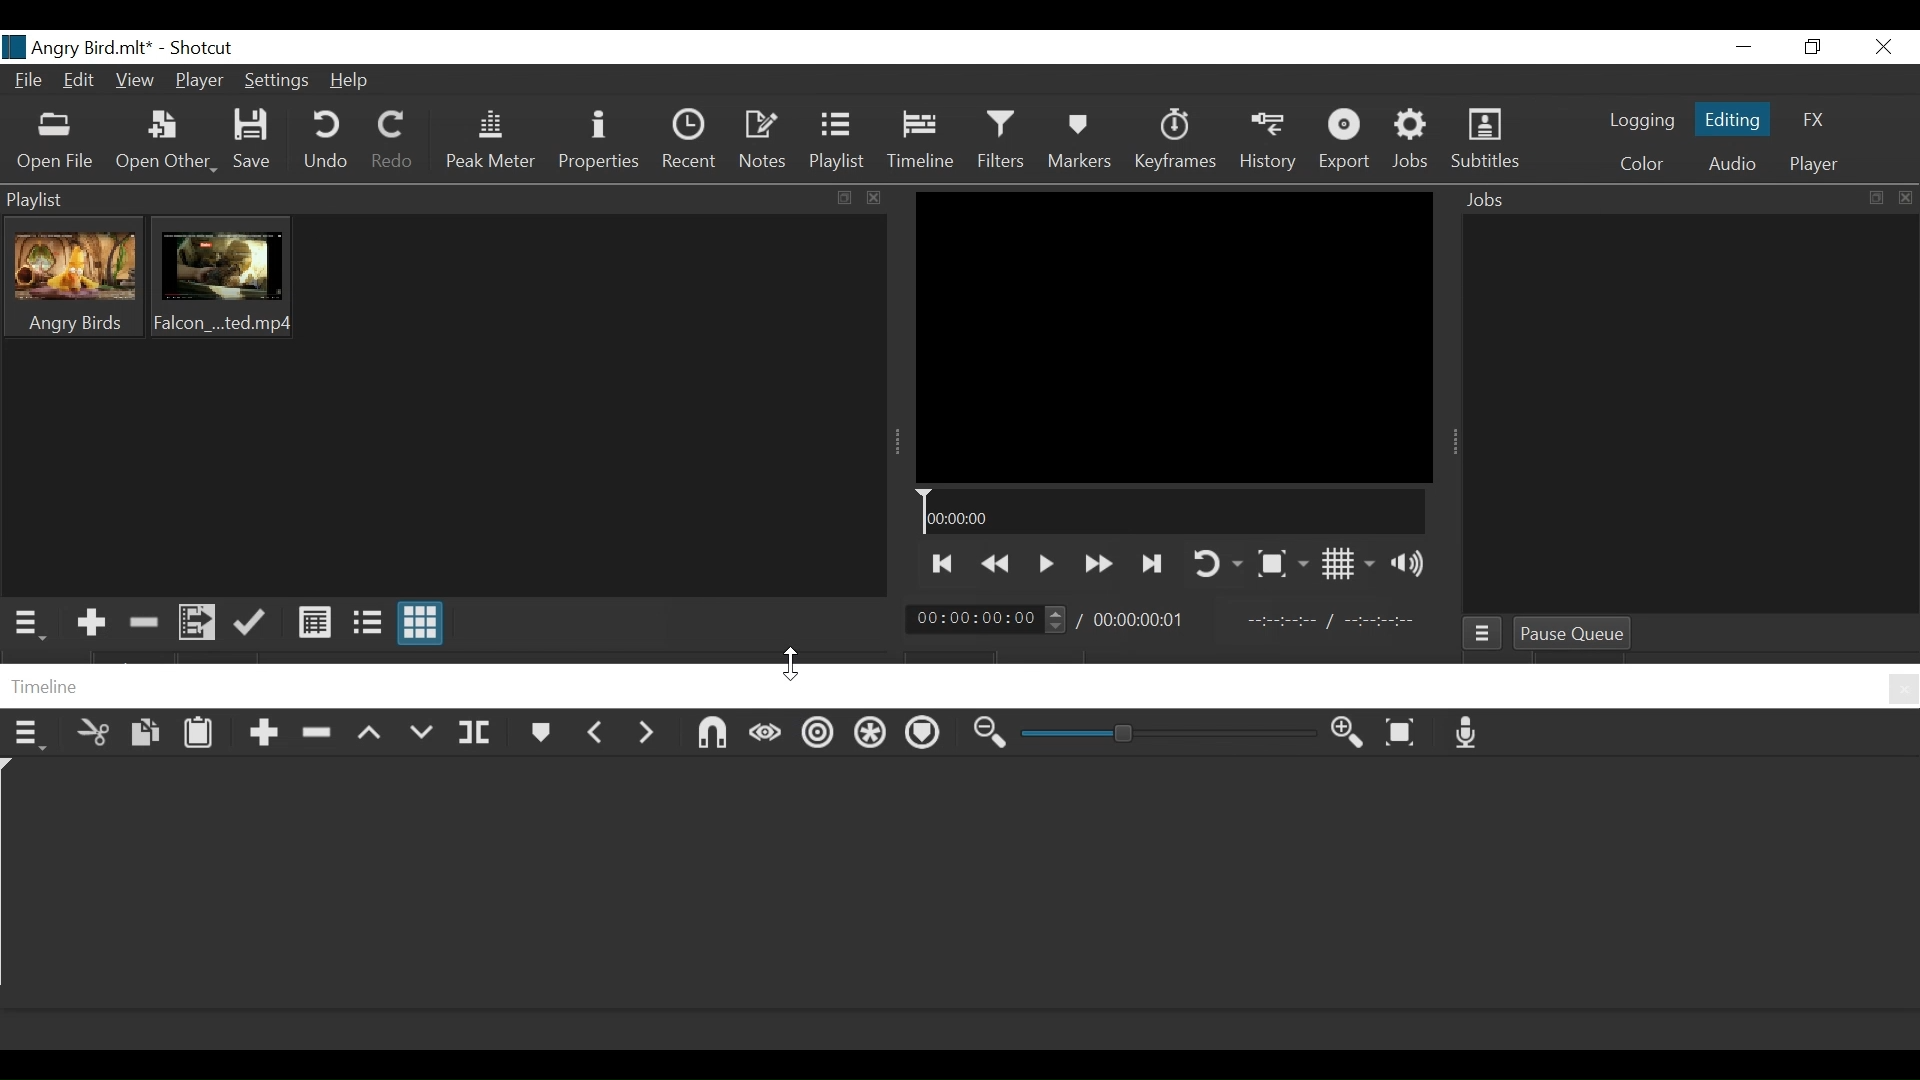  What do you see at coordinates (199, 622) in the screenshot?
I see `Add files to the playlist` at bounding box center [199, 622].